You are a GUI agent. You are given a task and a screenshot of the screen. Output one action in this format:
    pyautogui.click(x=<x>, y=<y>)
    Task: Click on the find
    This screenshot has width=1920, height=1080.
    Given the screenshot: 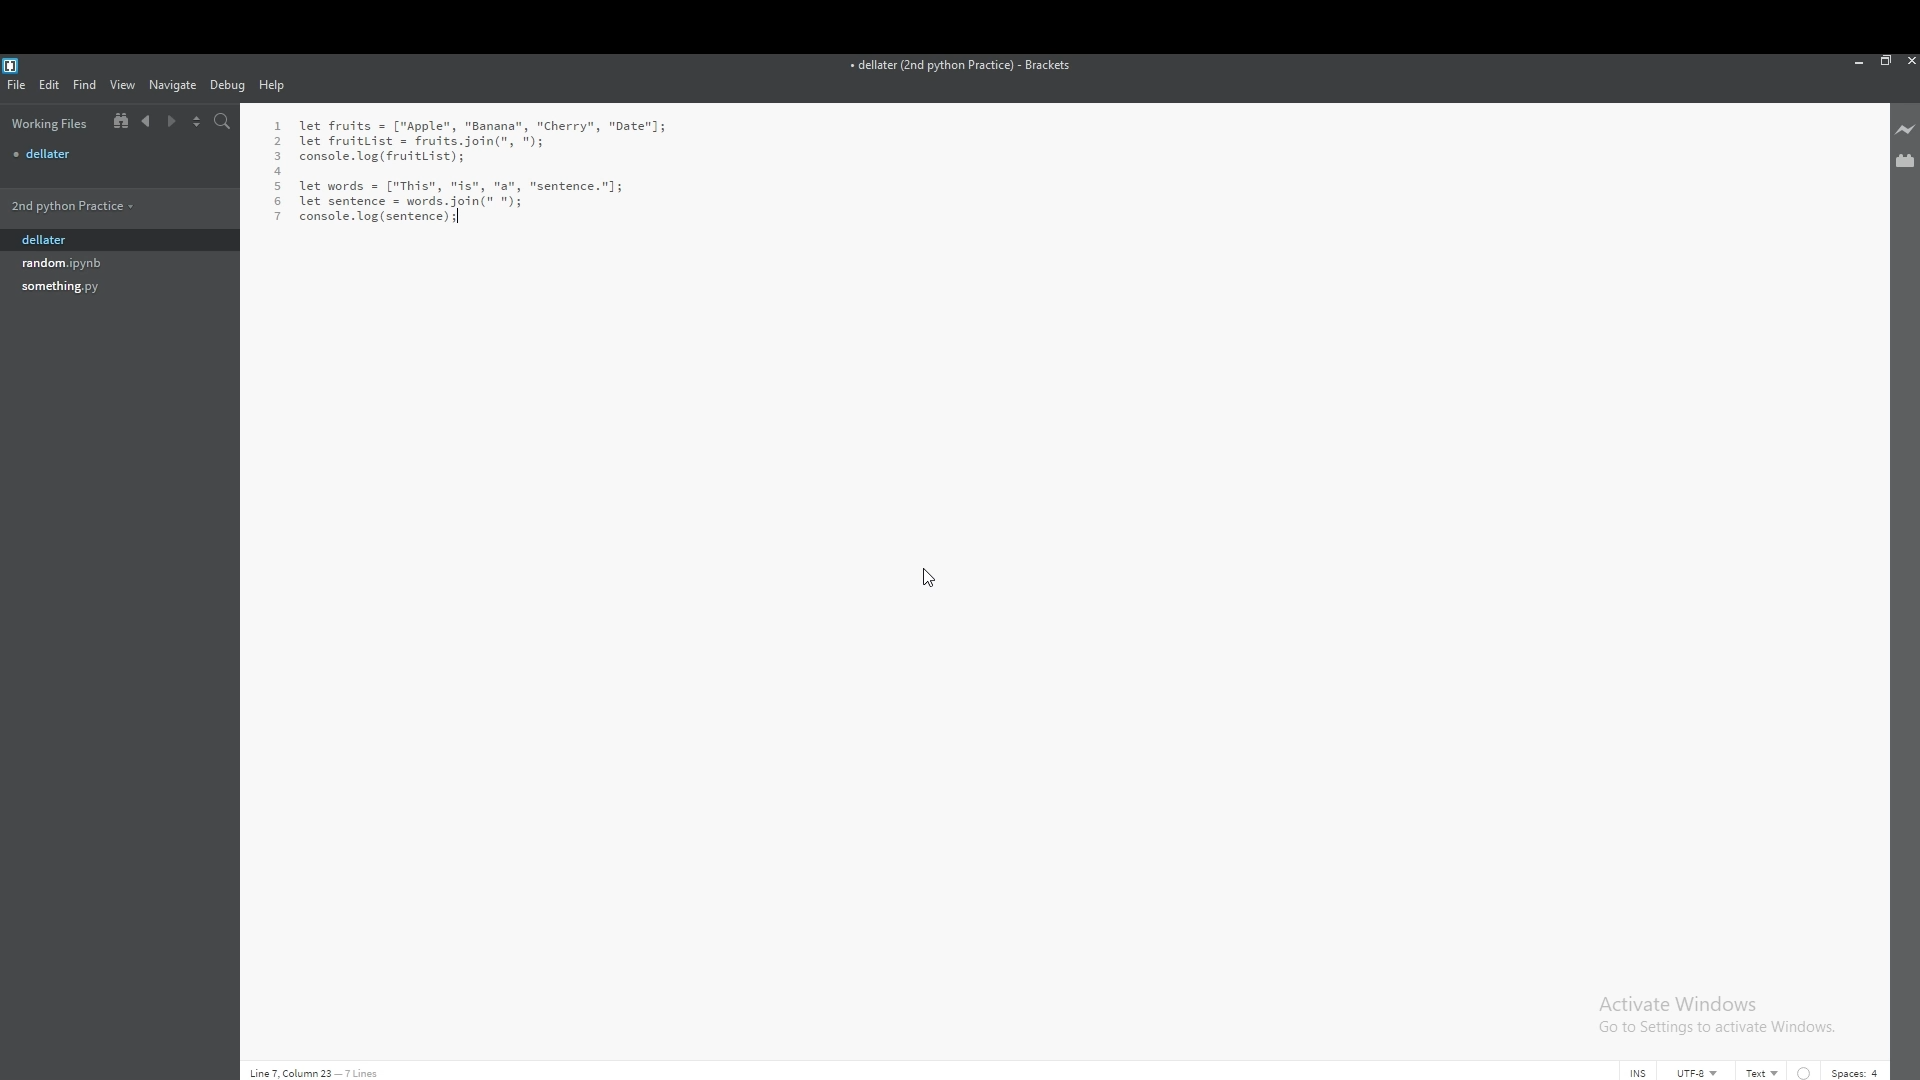 What is the action you would take?
    pyautogui.click(x=86, y=85)
    